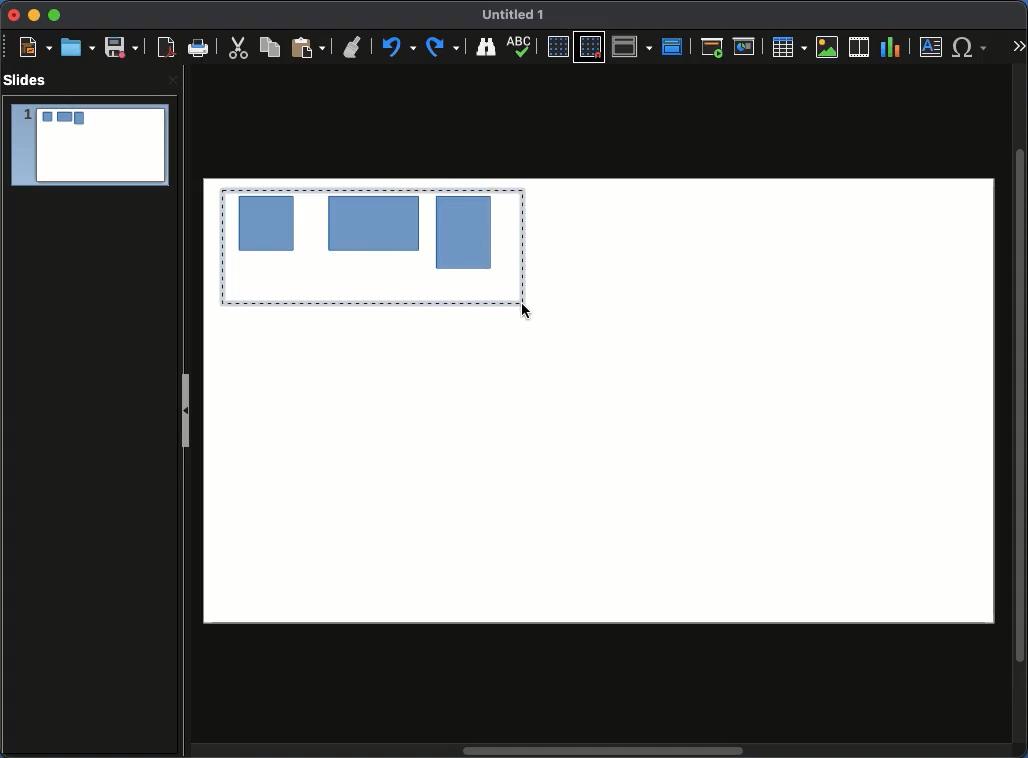 This screenshot has height=758, width=1028. What do you see at coordinates (308, 48) in the screenshot?
I see `Paste` at bounding box center [308, 48].